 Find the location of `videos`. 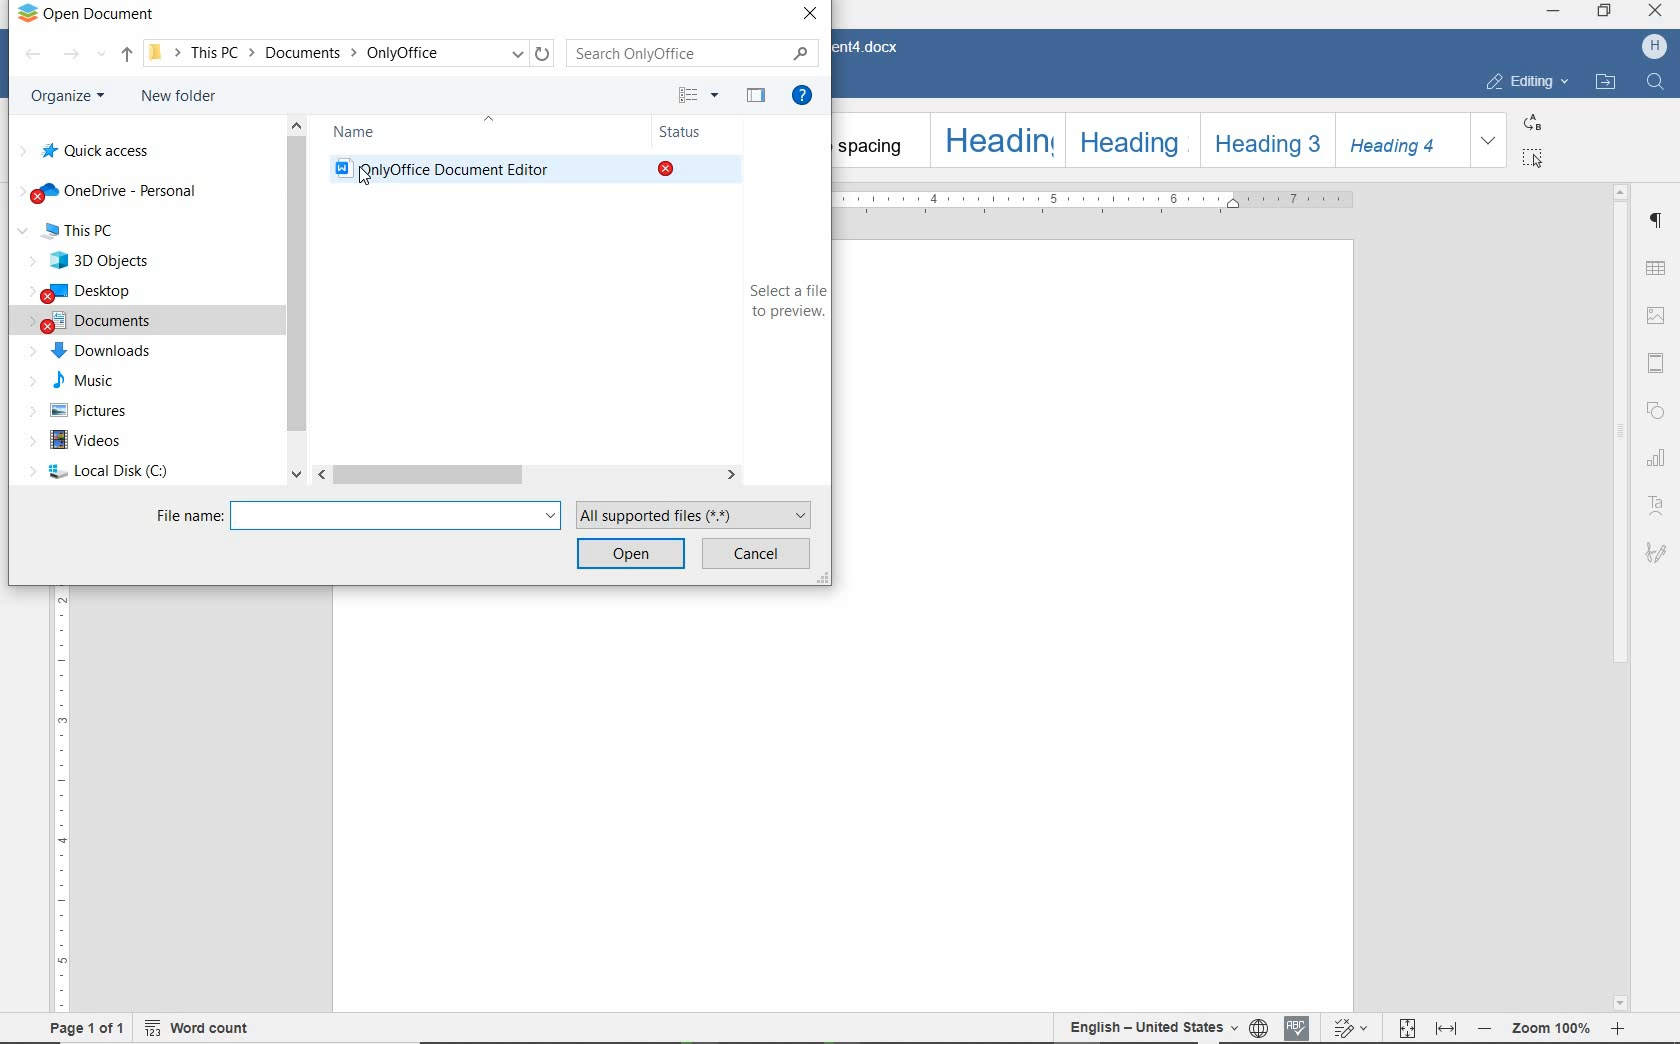

videos is located at coordinates (82, 441).